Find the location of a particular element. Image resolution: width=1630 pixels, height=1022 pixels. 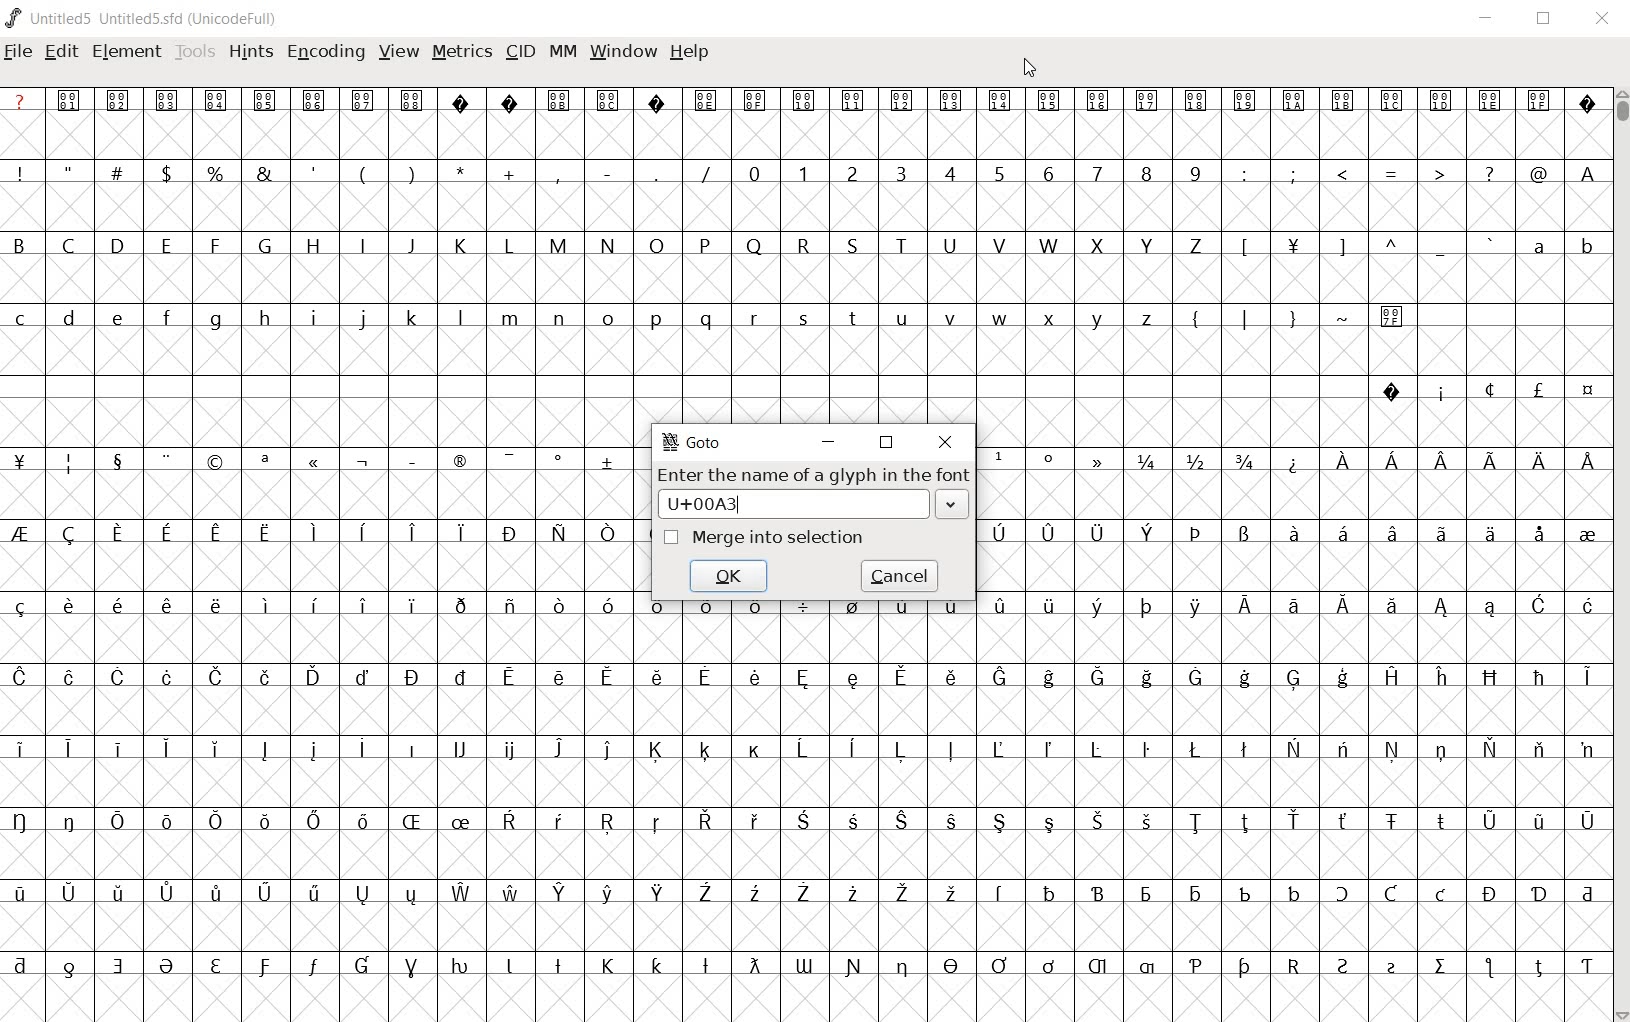

Symbol is located at coordinates (1000, 605).